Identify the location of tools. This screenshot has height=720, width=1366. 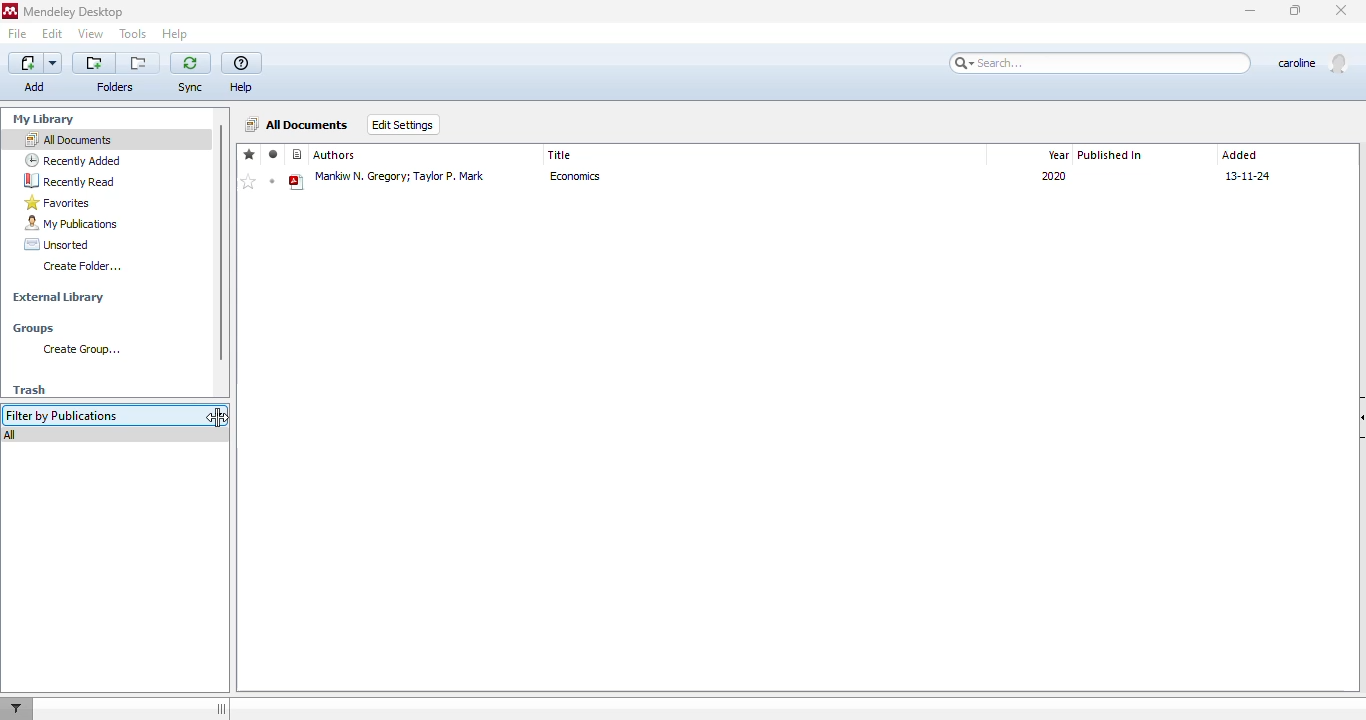
(133, 33).